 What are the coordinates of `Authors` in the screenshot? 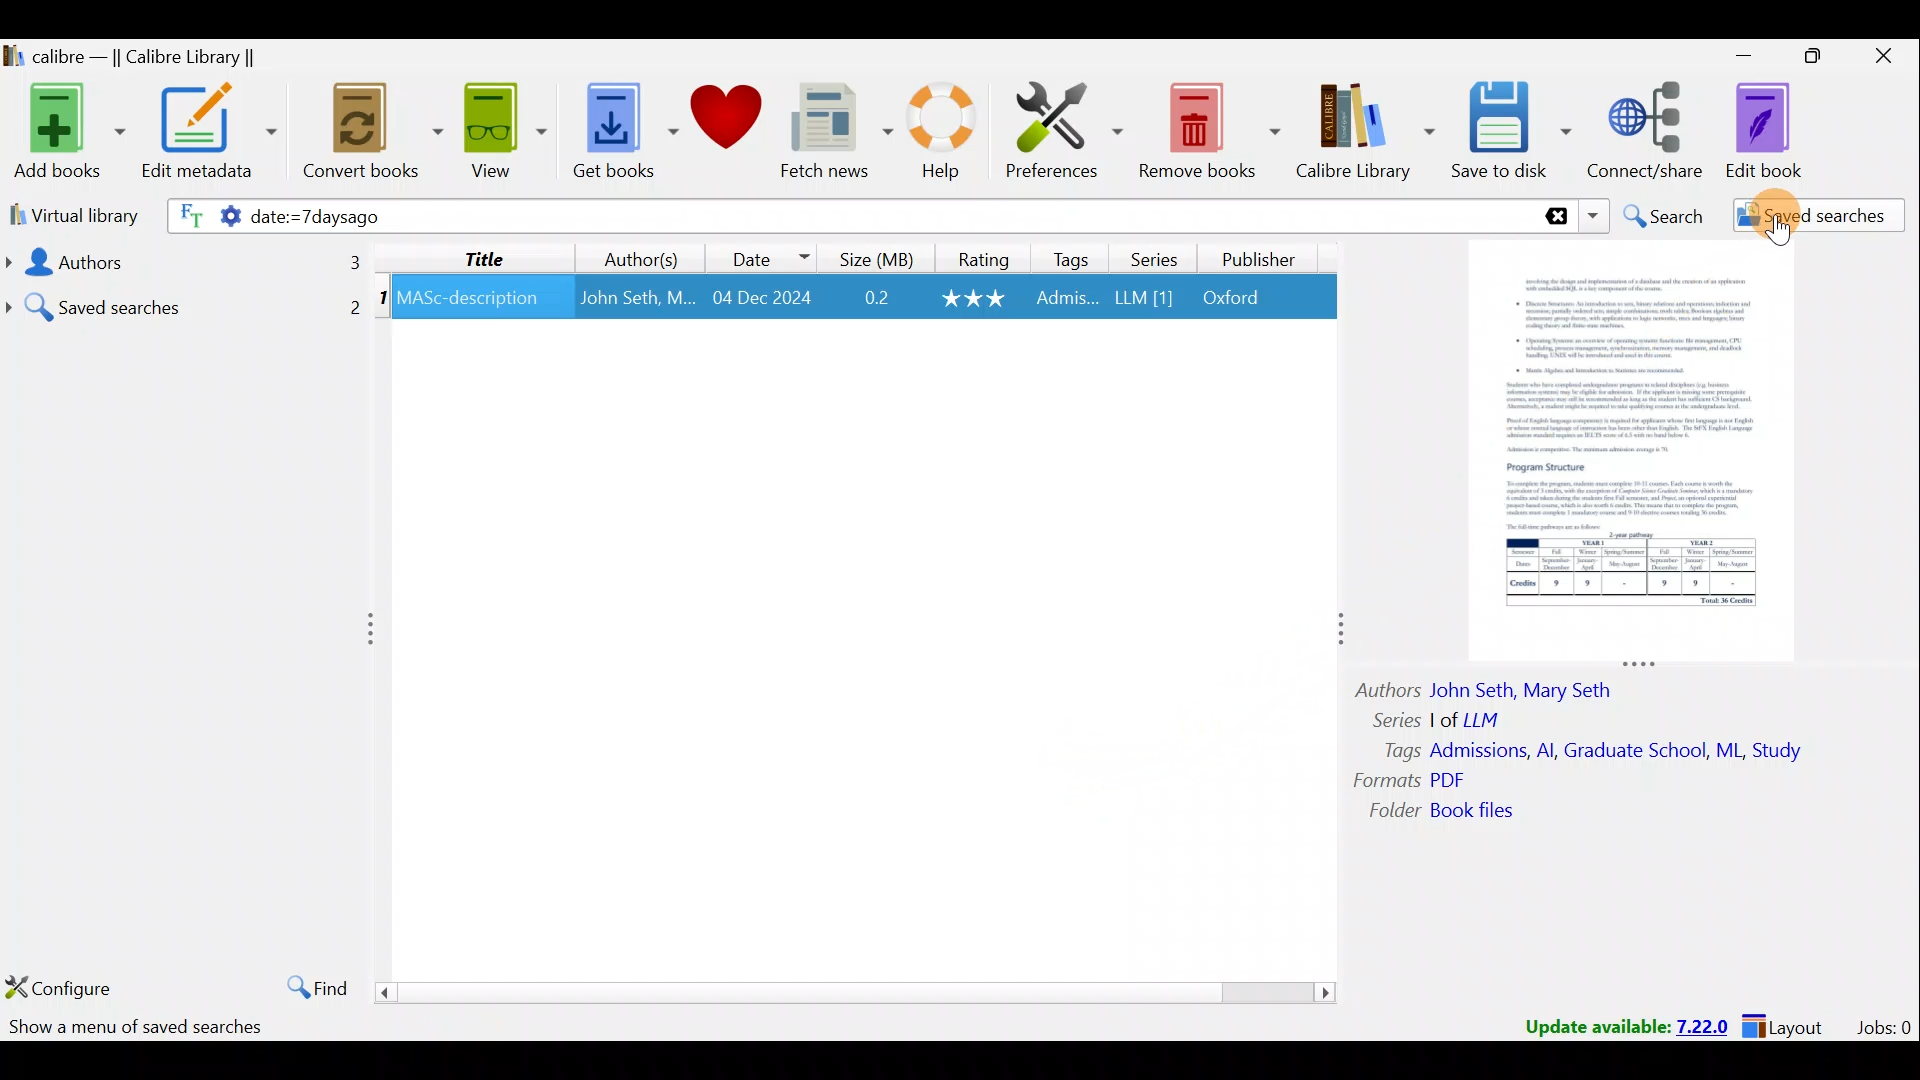 It's located at (181, 262).